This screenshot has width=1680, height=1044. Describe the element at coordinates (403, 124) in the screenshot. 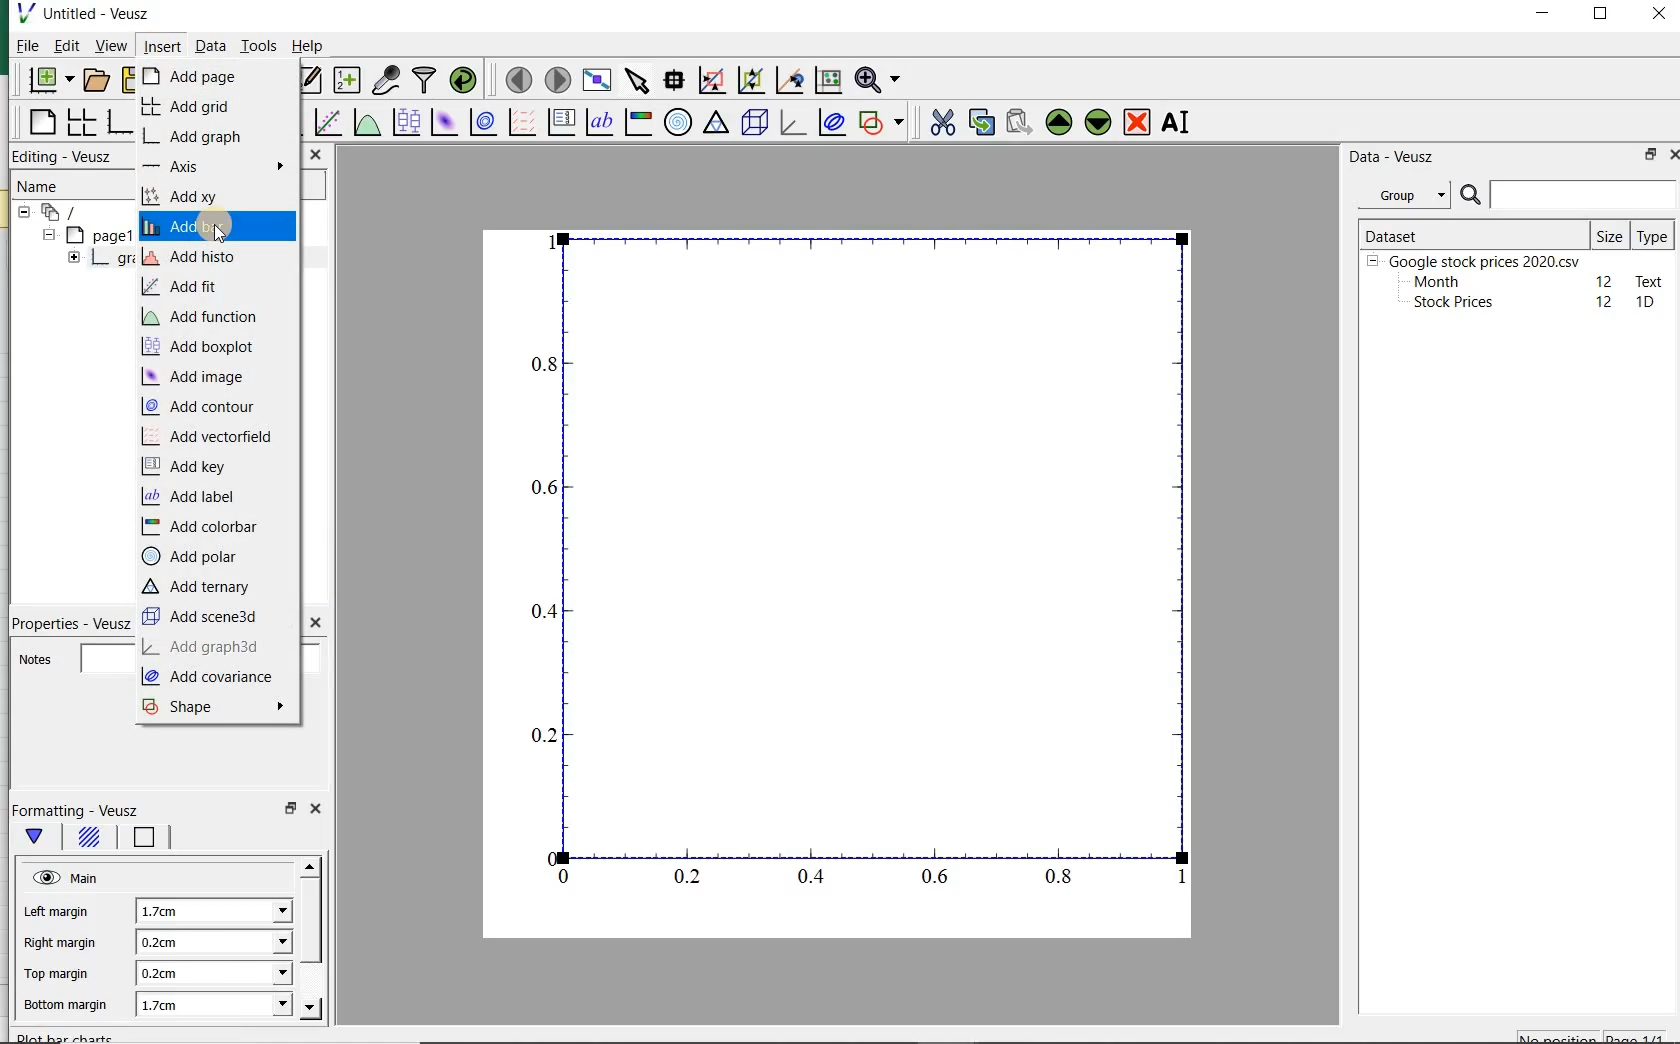

I see `plot box plots` at that location.